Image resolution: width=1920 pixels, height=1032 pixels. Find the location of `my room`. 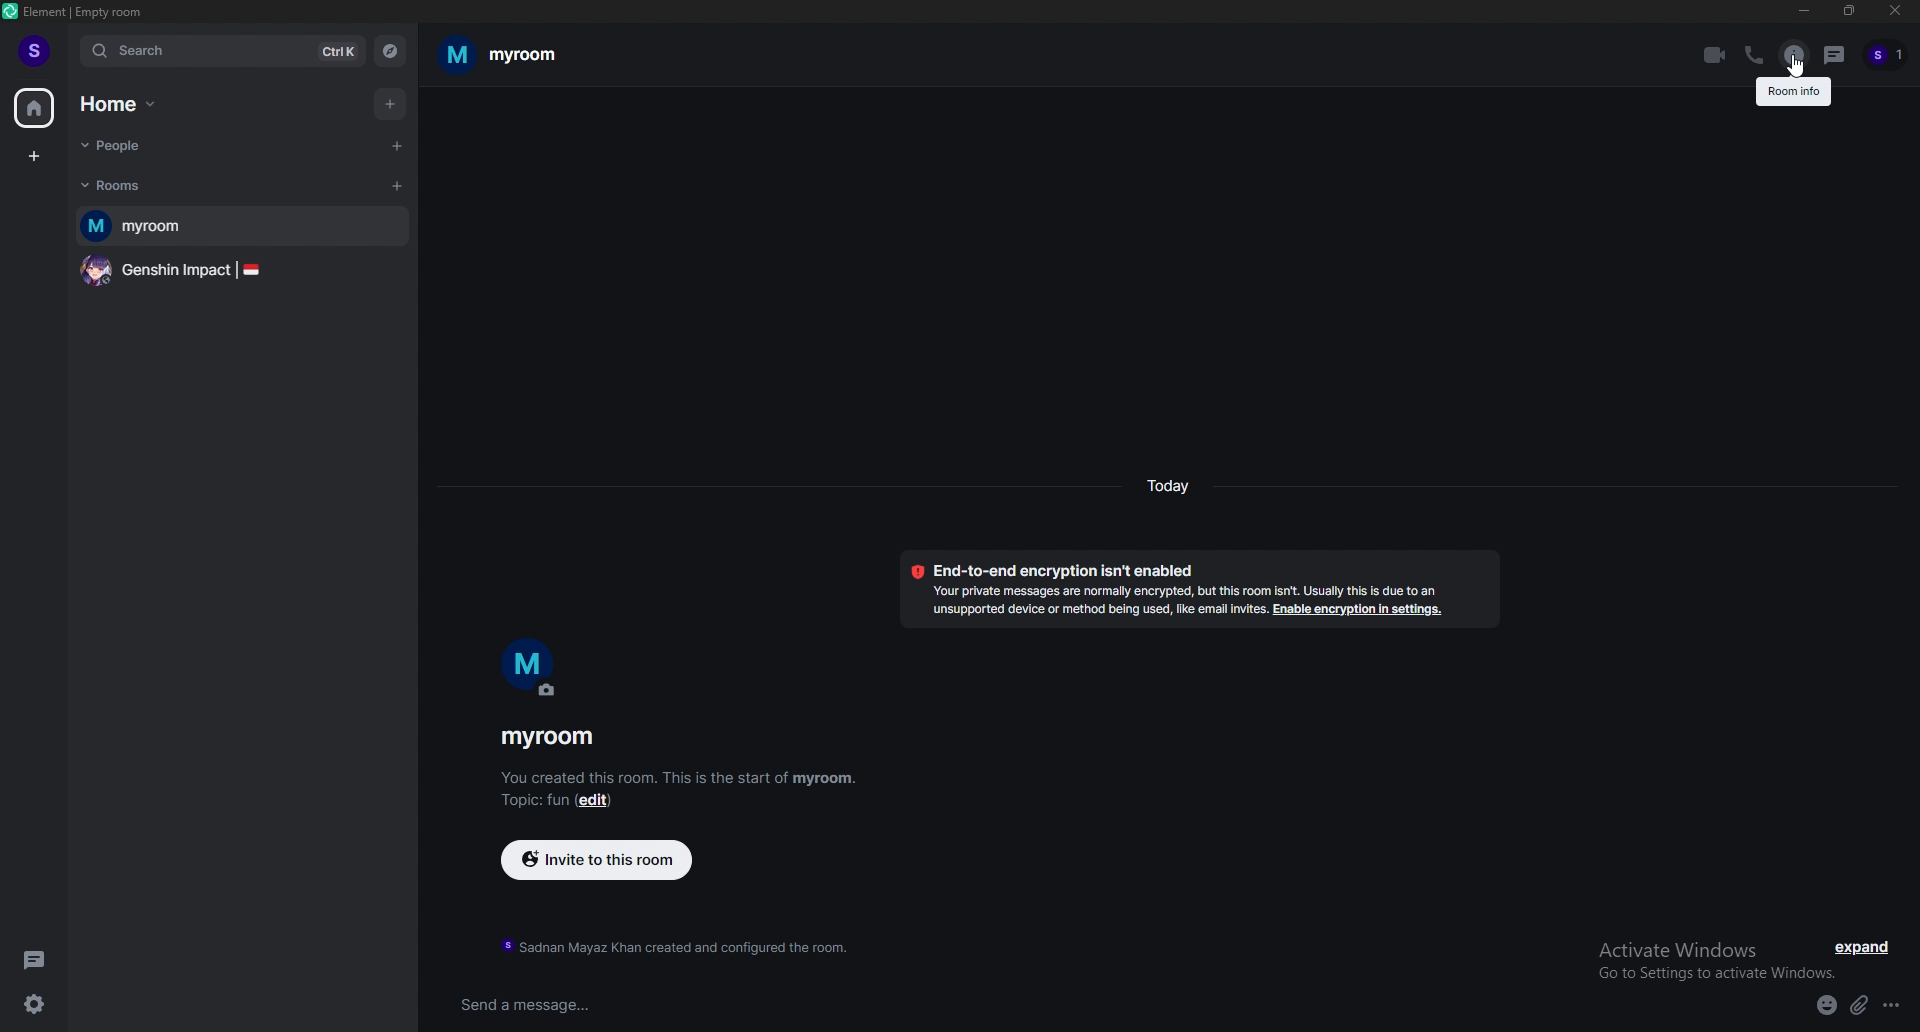

my room is located at coordinates (512, 54).